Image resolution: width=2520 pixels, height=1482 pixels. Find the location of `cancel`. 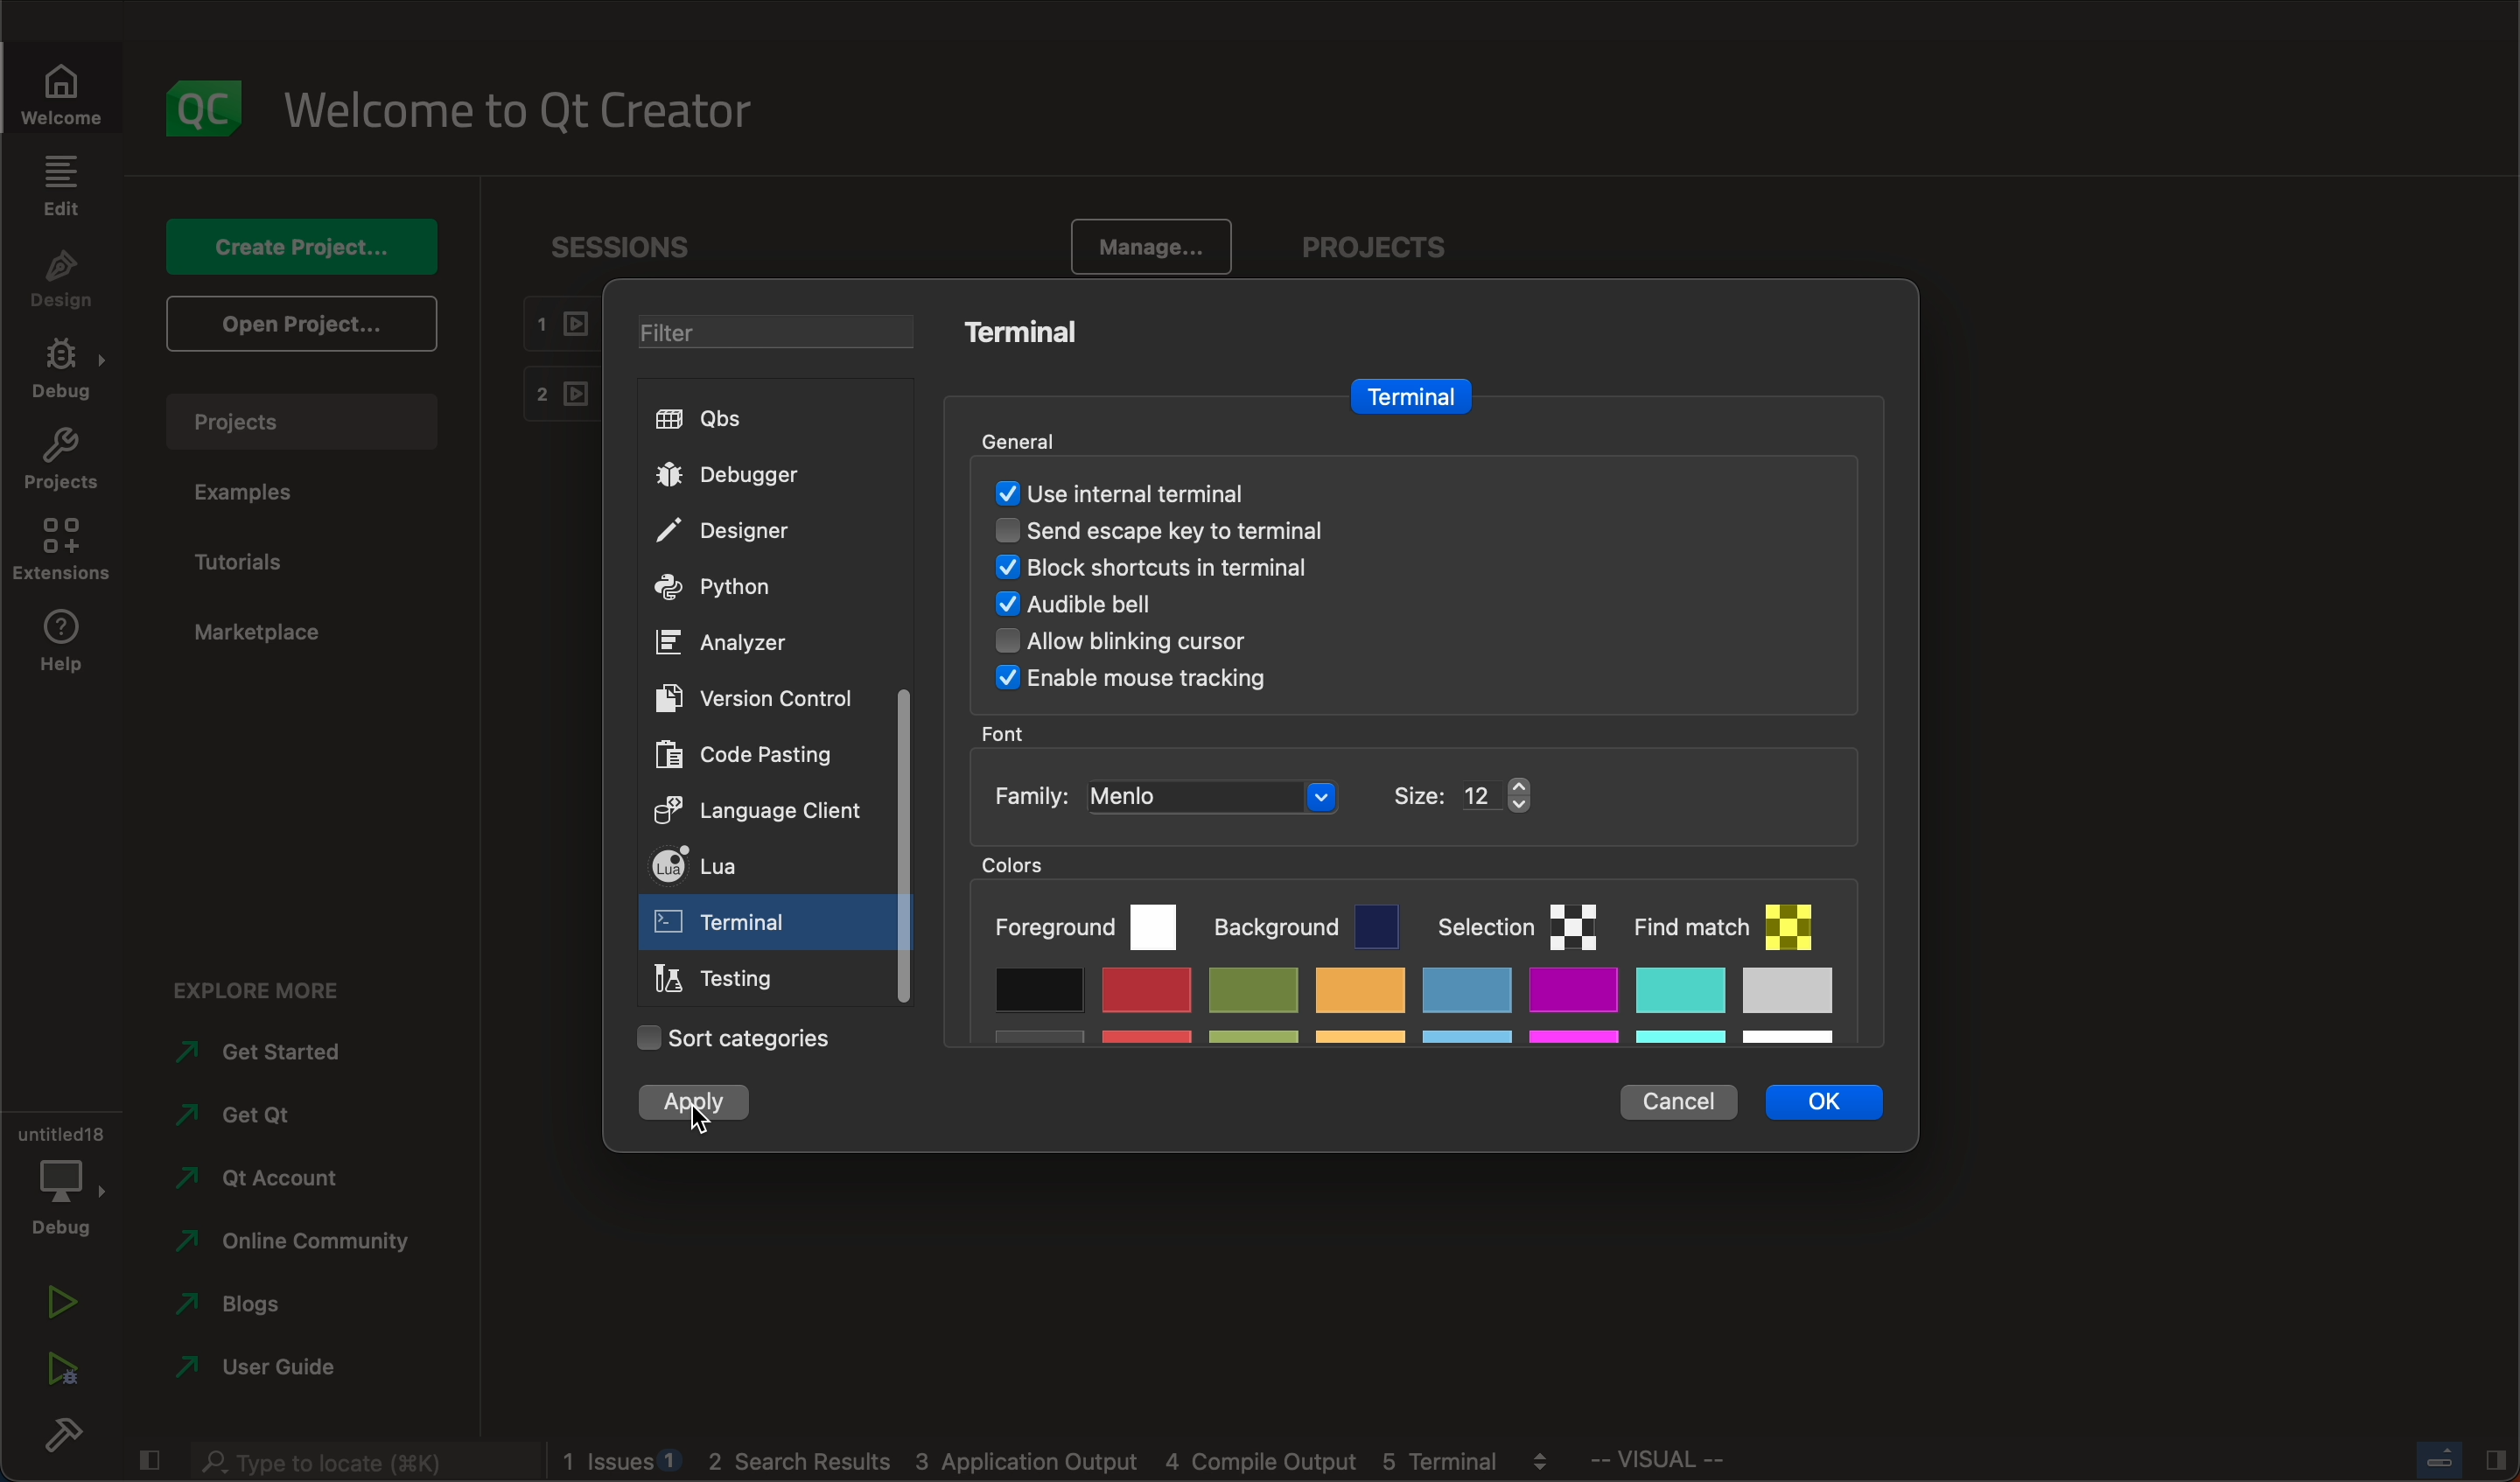

cancel is located at coordinates (1676, 1099).